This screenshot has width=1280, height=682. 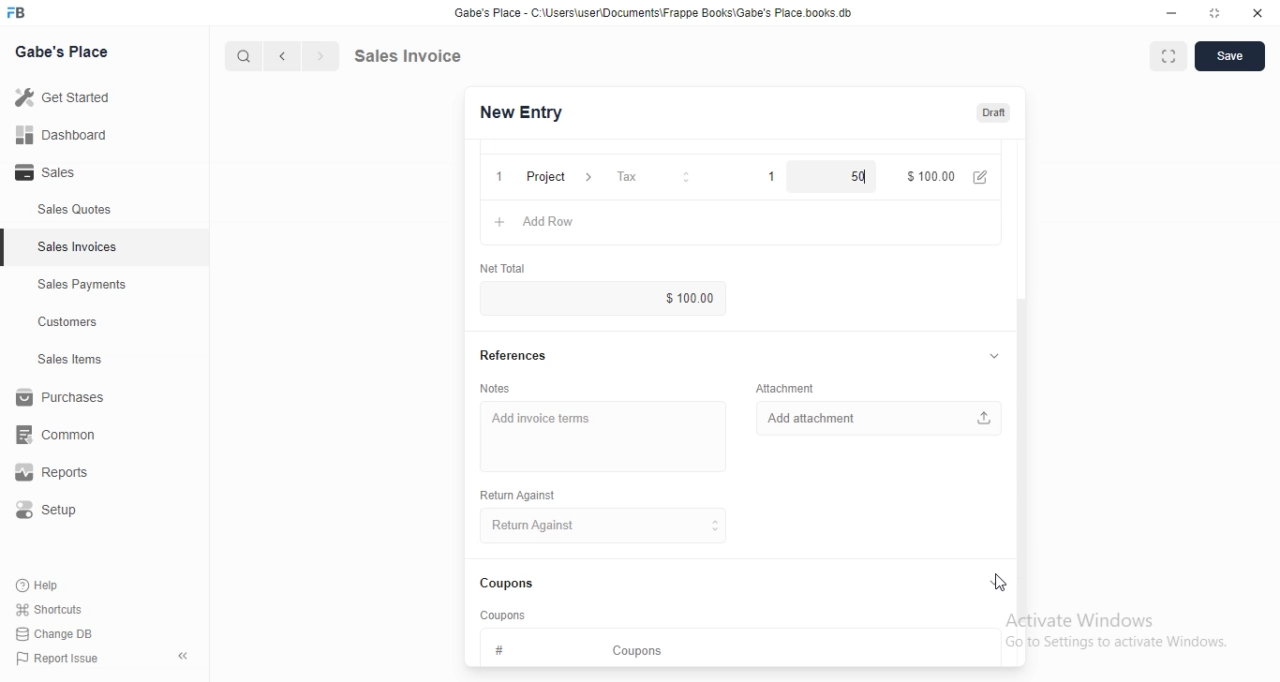 I want to click on 1, so click(x=762, y=175).